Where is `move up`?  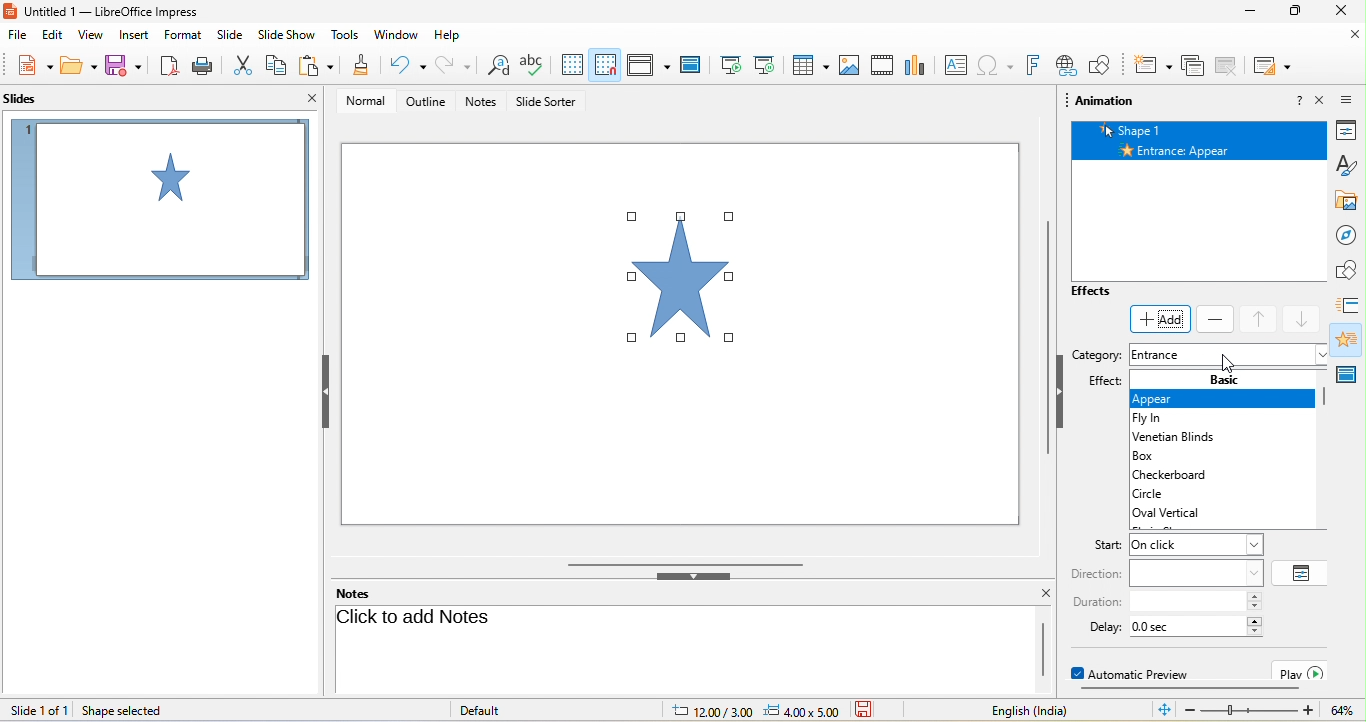 move up is located at coordinates (1260, 320).